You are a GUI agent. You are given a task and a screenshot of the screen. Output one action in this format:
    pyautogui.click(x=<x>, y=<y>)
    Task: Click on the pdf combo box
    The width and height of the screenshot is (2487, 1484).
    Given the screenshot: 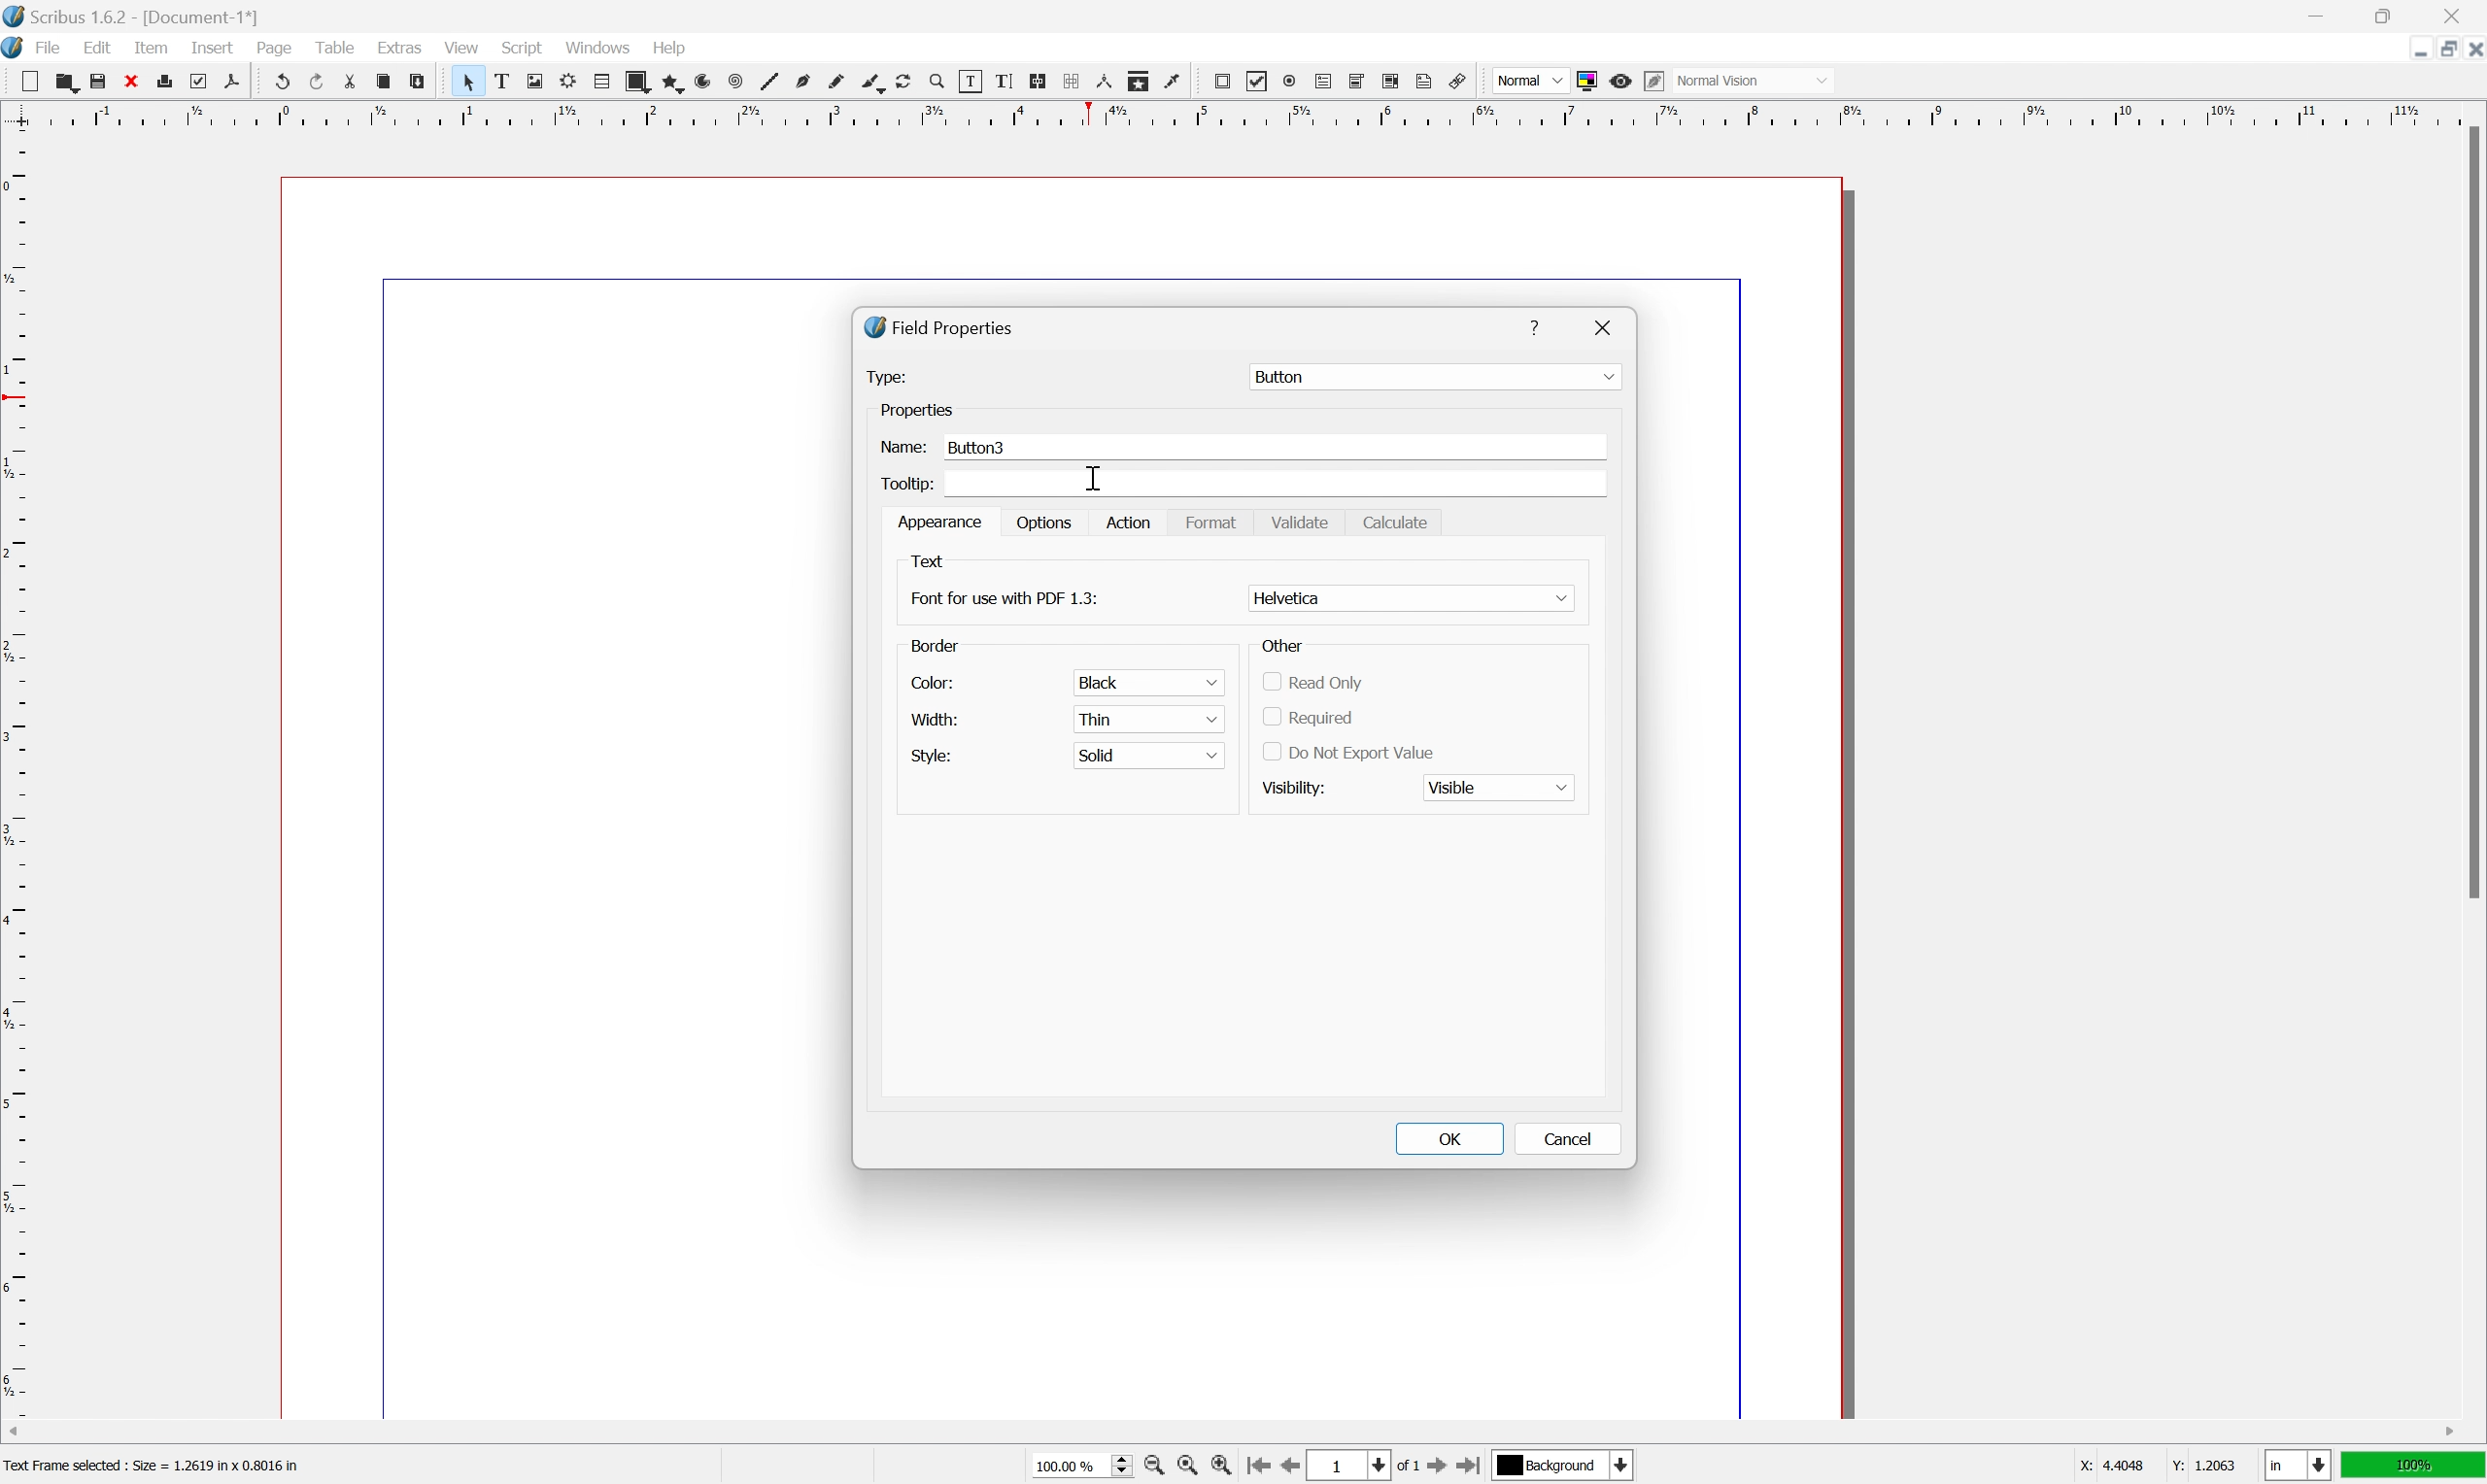 What is the action you would take?
    pyautogui.click(x=1358, y=80)
    